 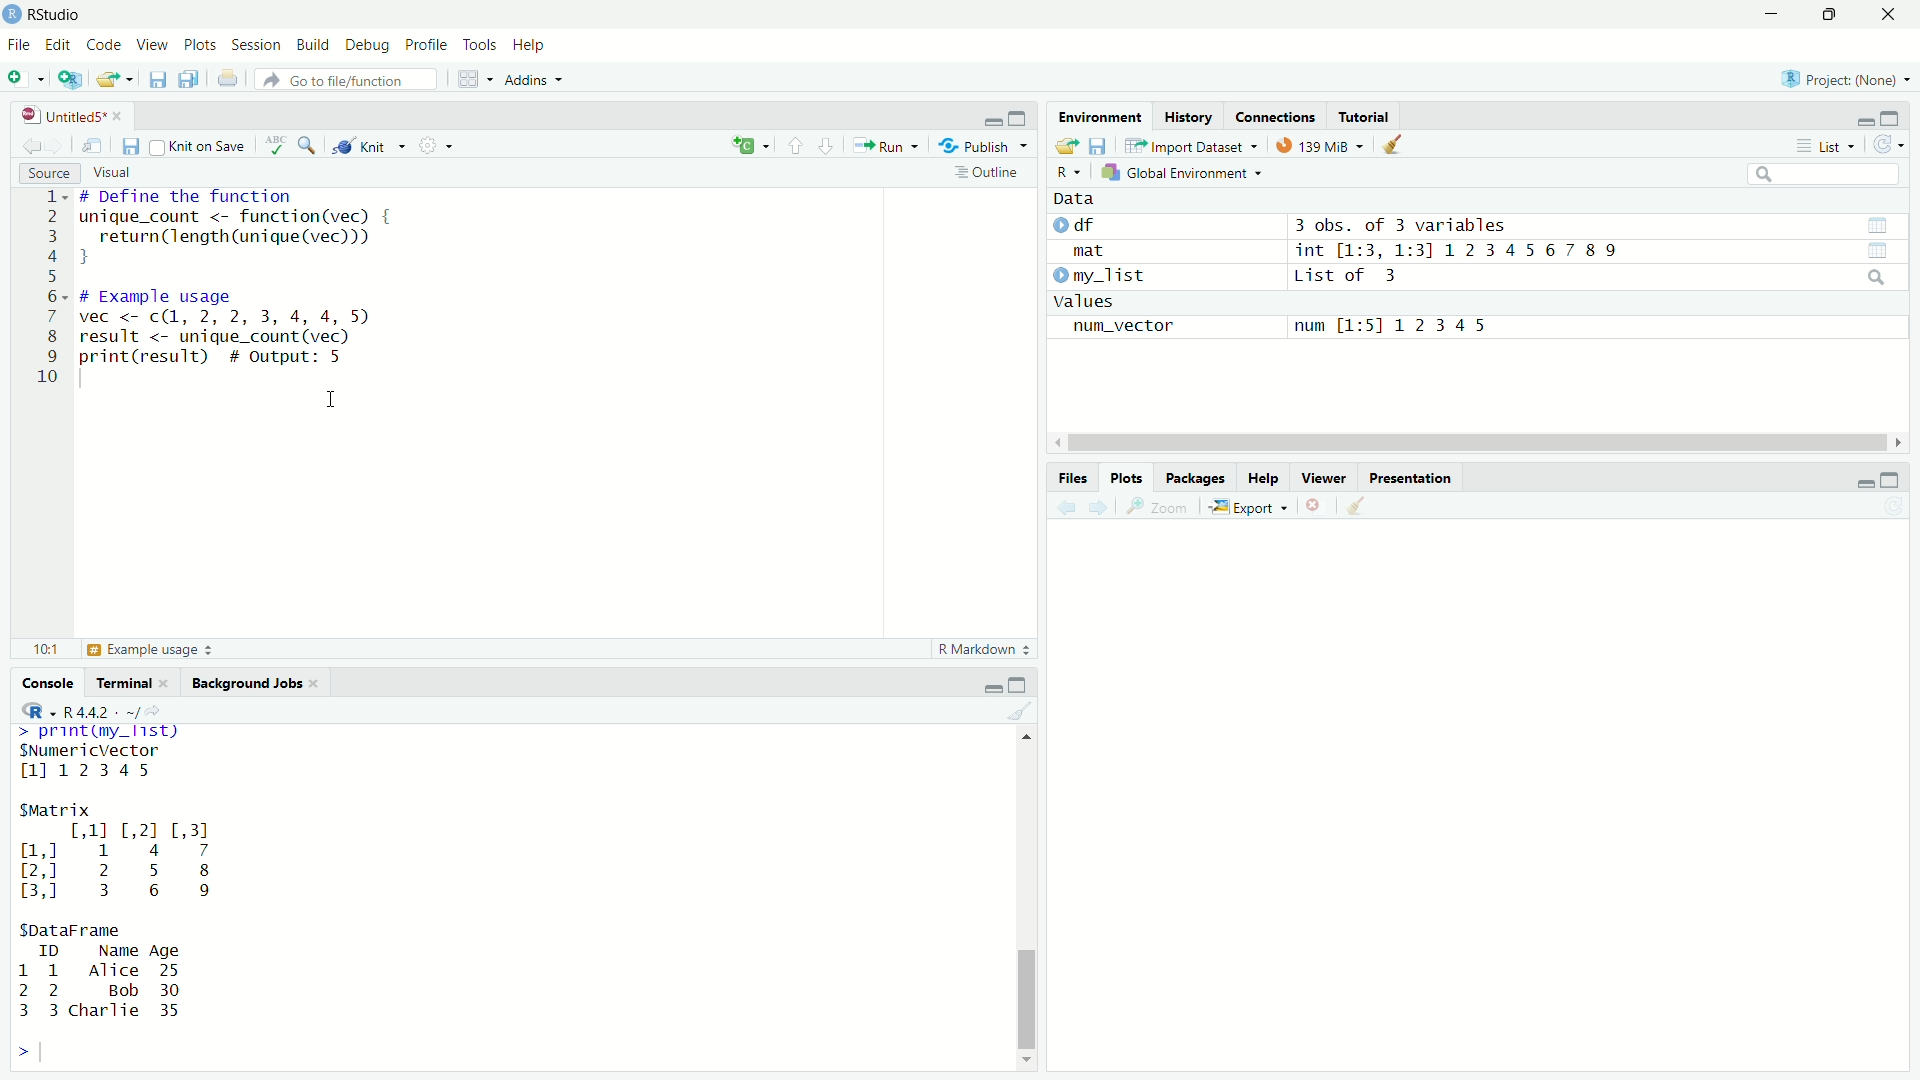 I want to click on Terminal, so click(x=129, y=684).